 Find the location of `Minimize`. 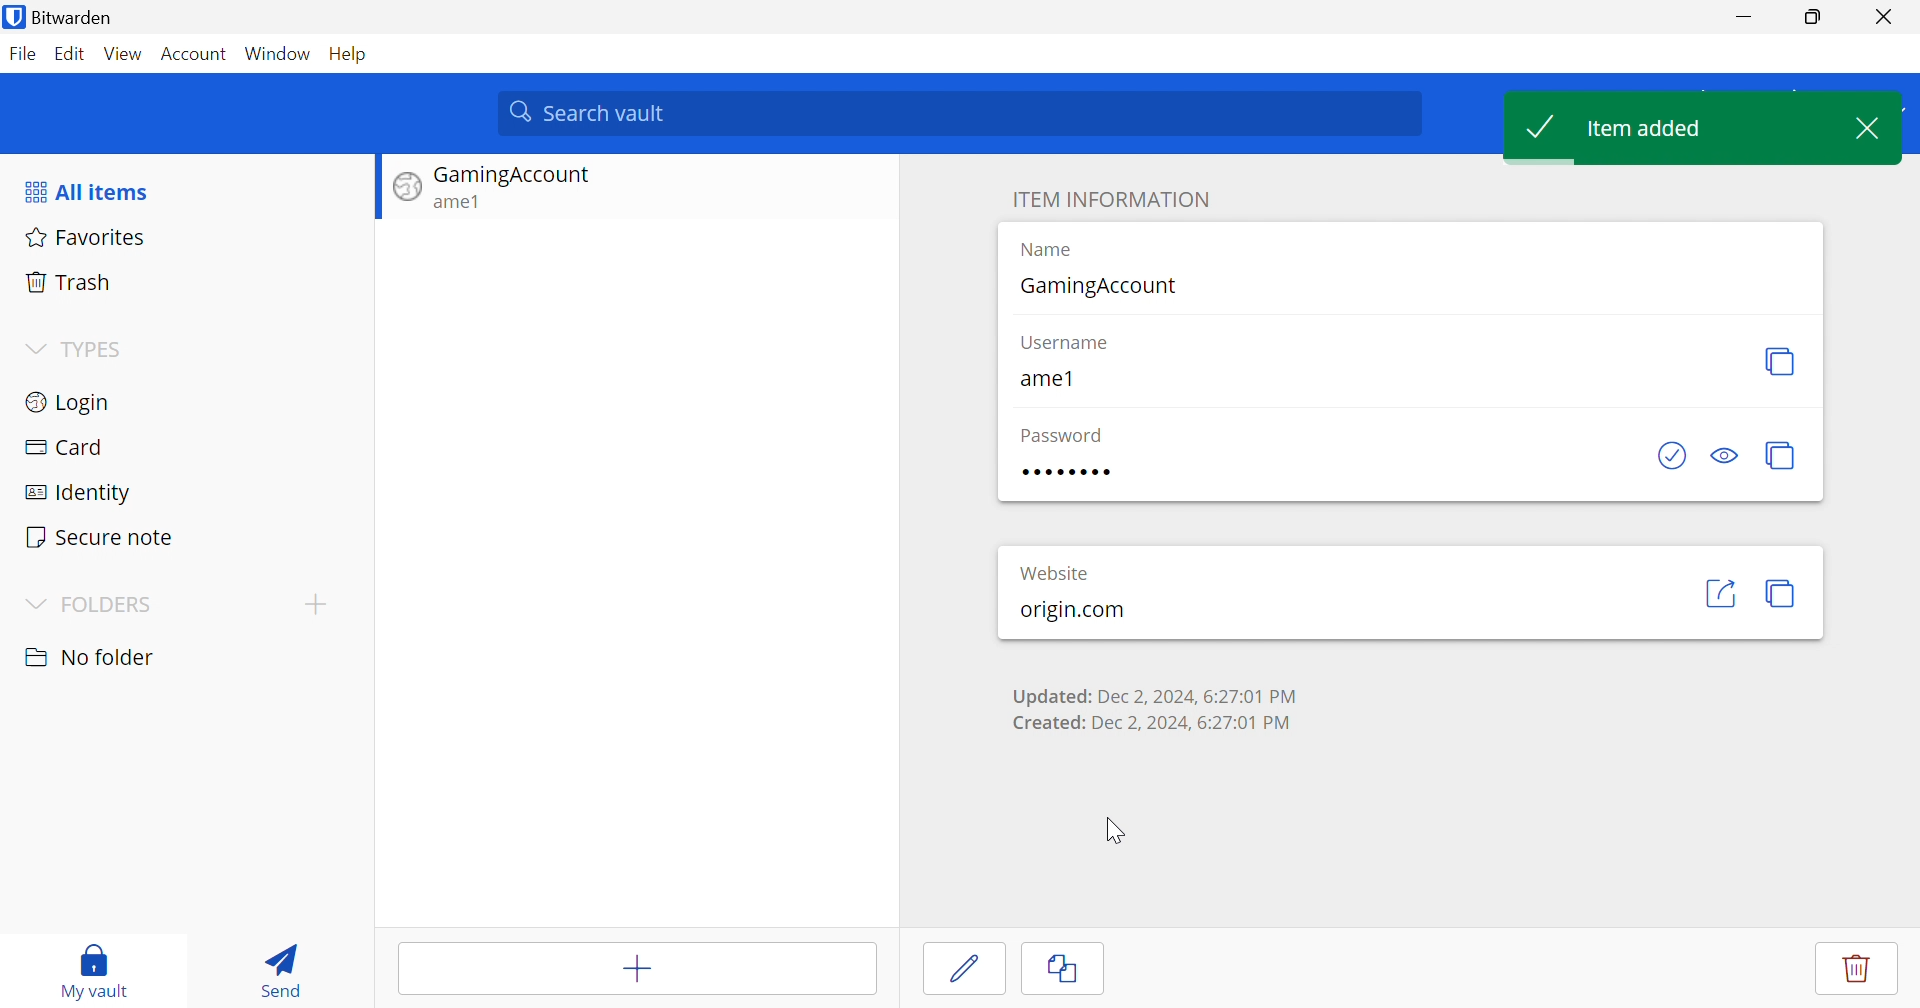

Minimize is located at coordinates (1744, 18).